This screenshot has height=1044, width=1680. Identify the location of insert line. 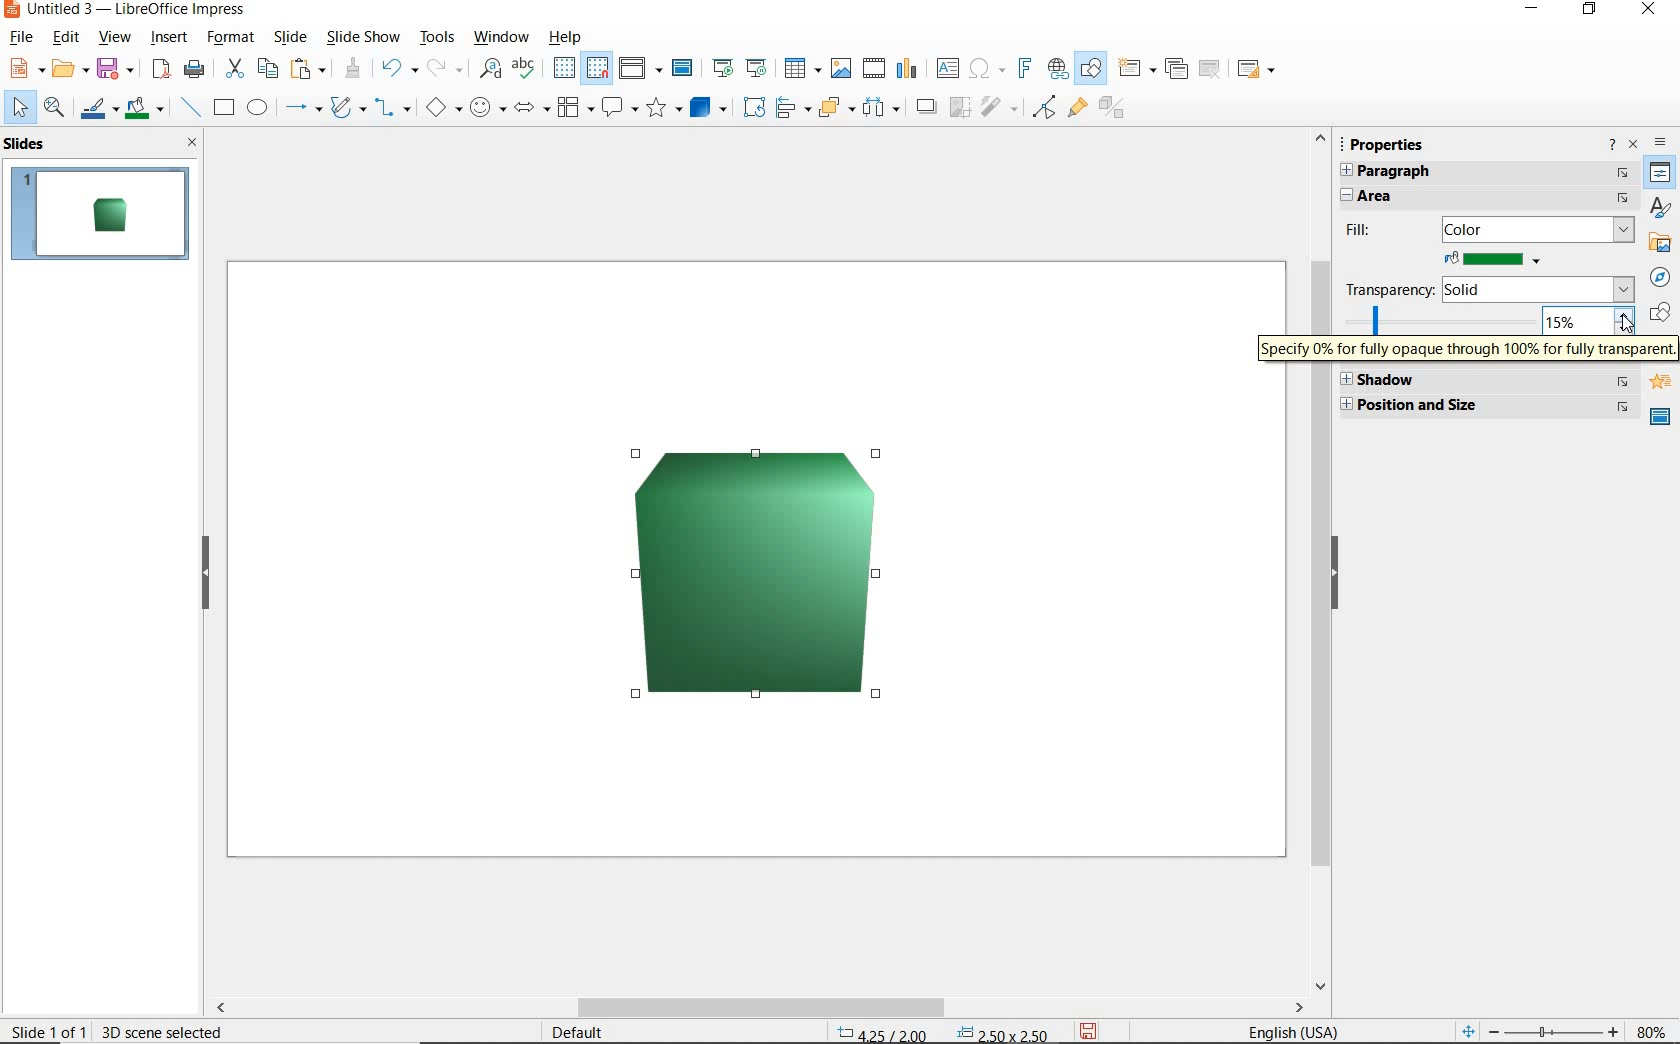
(189, 107).